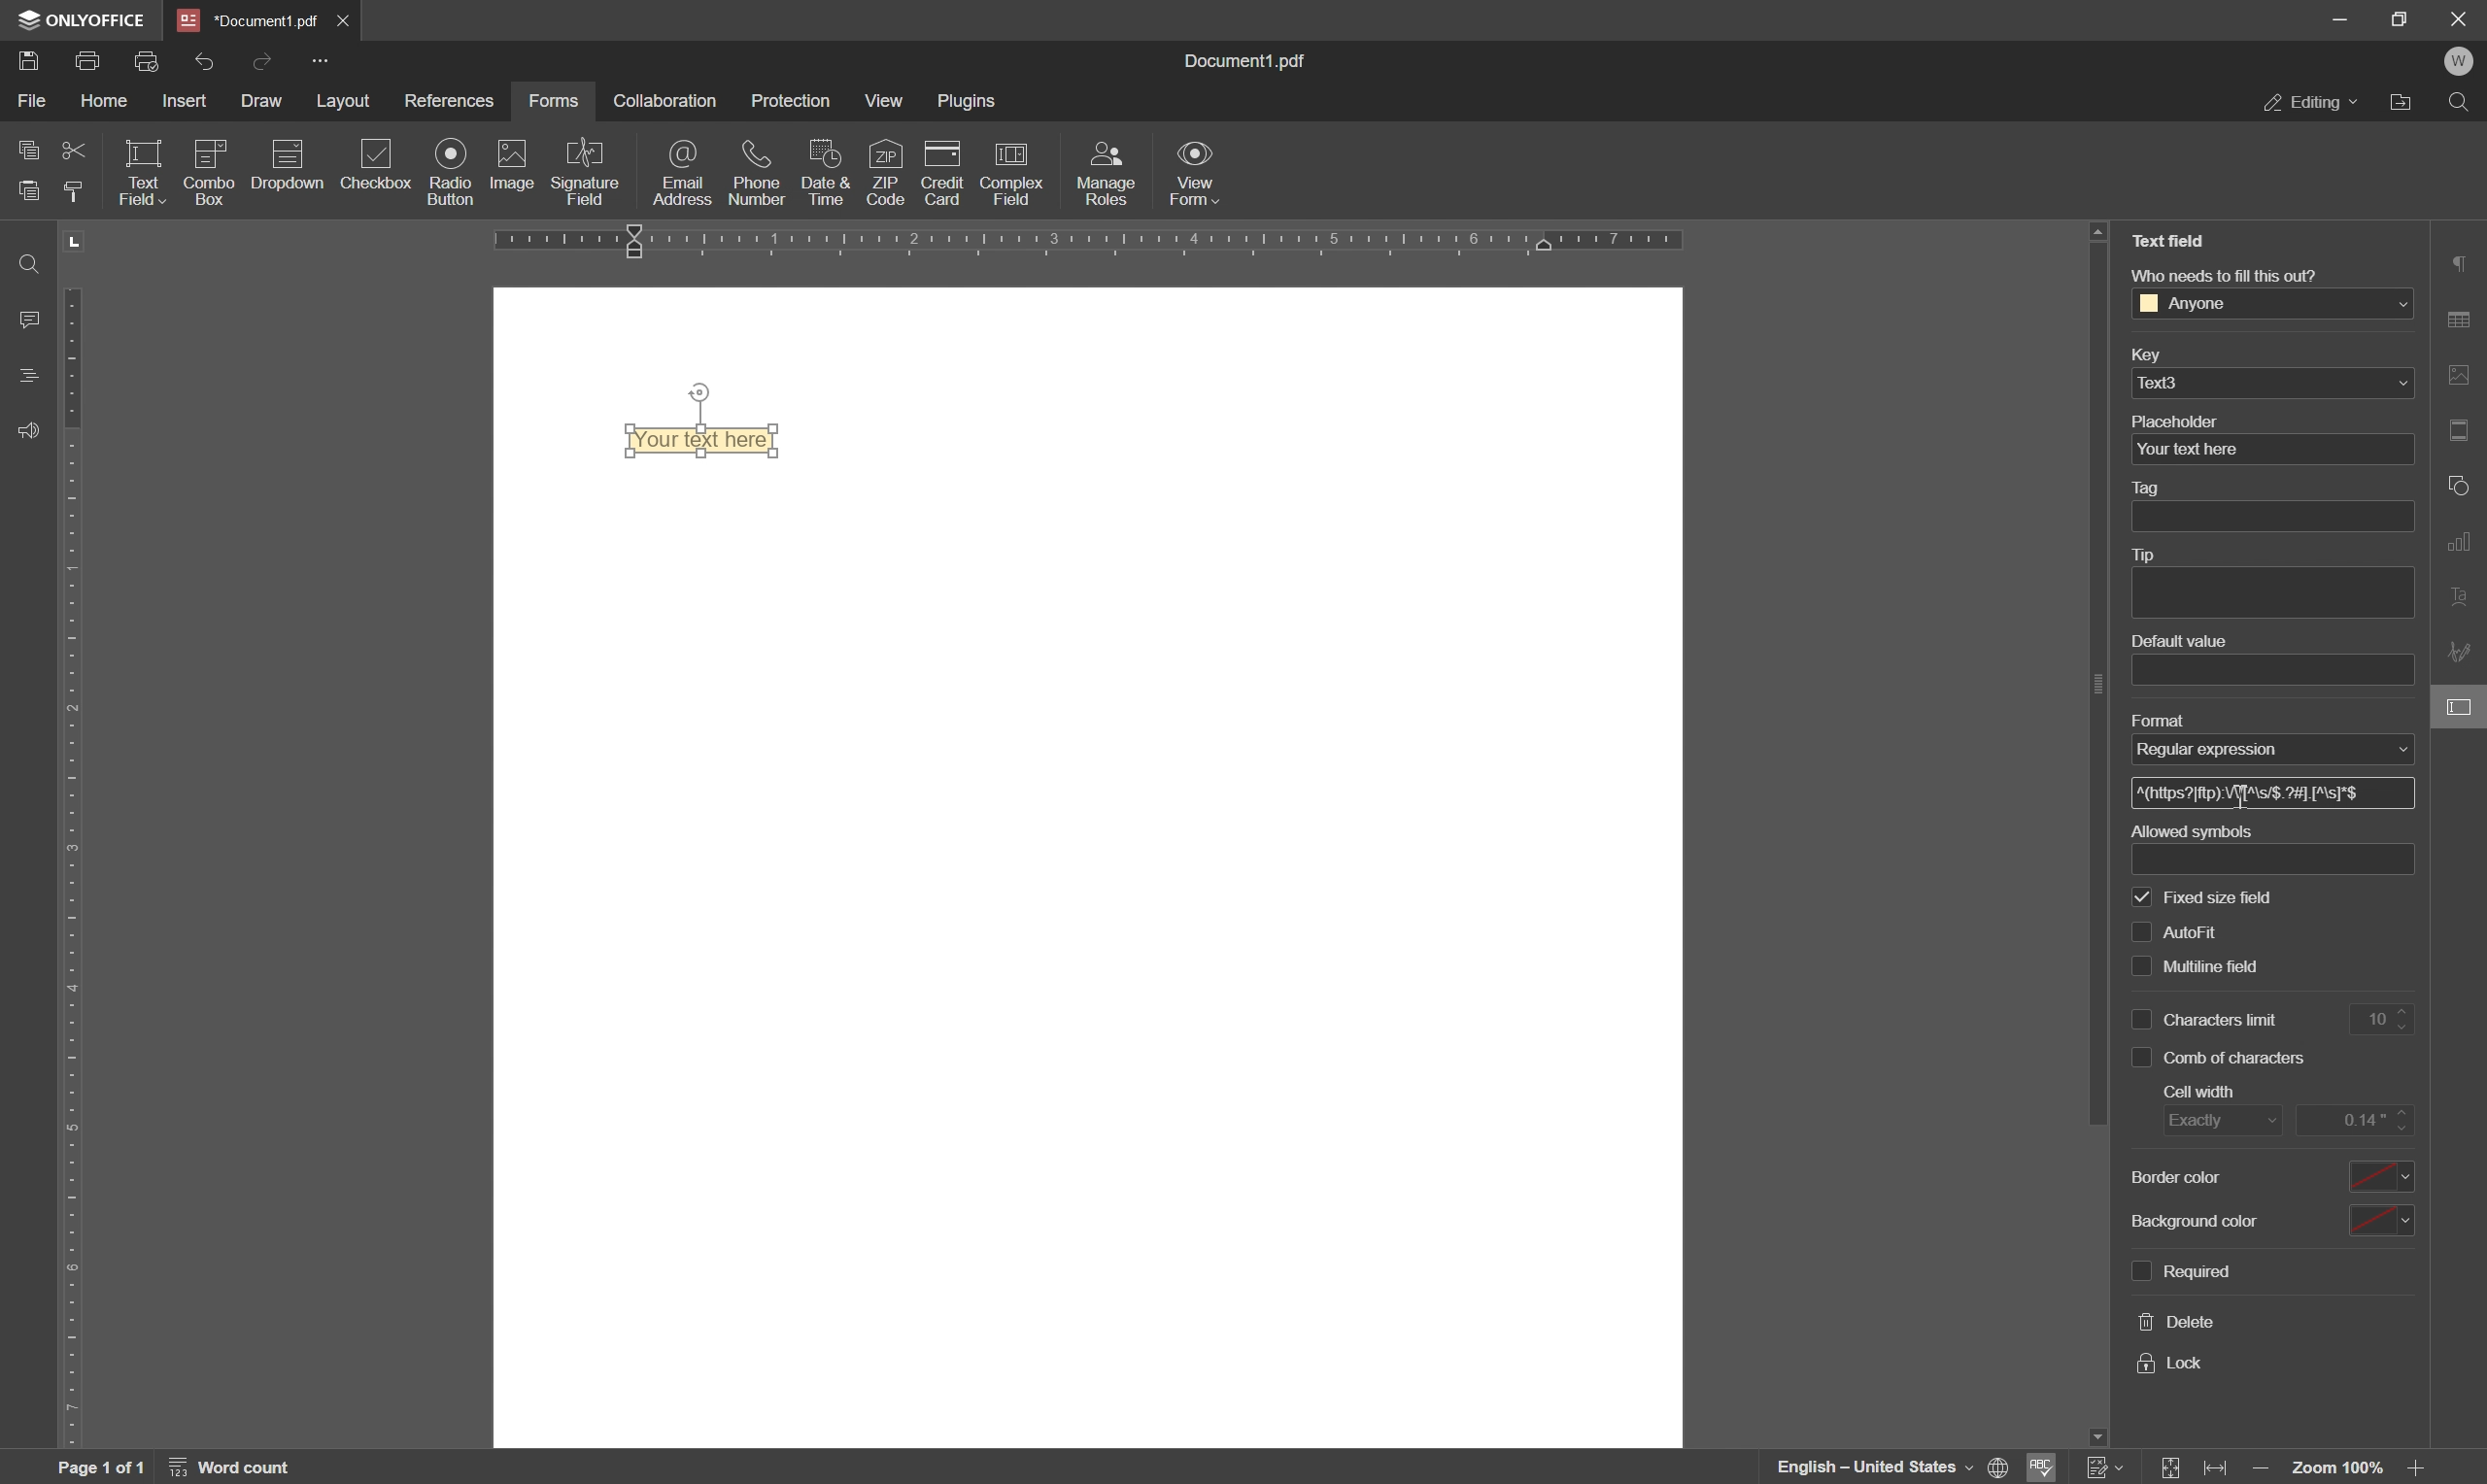 The image size is (2487, 1484). I want to click on background color, so click(2207, 1219).